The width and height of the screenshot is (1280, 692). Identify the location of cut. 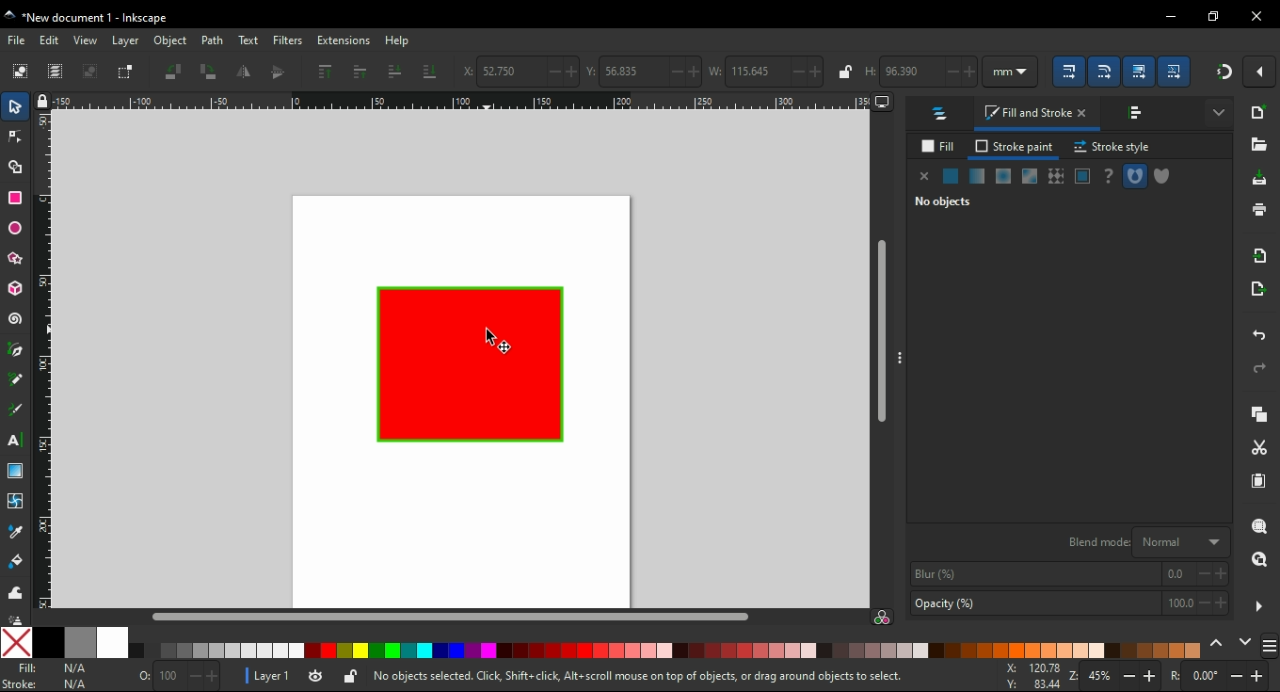
(1258, 448).